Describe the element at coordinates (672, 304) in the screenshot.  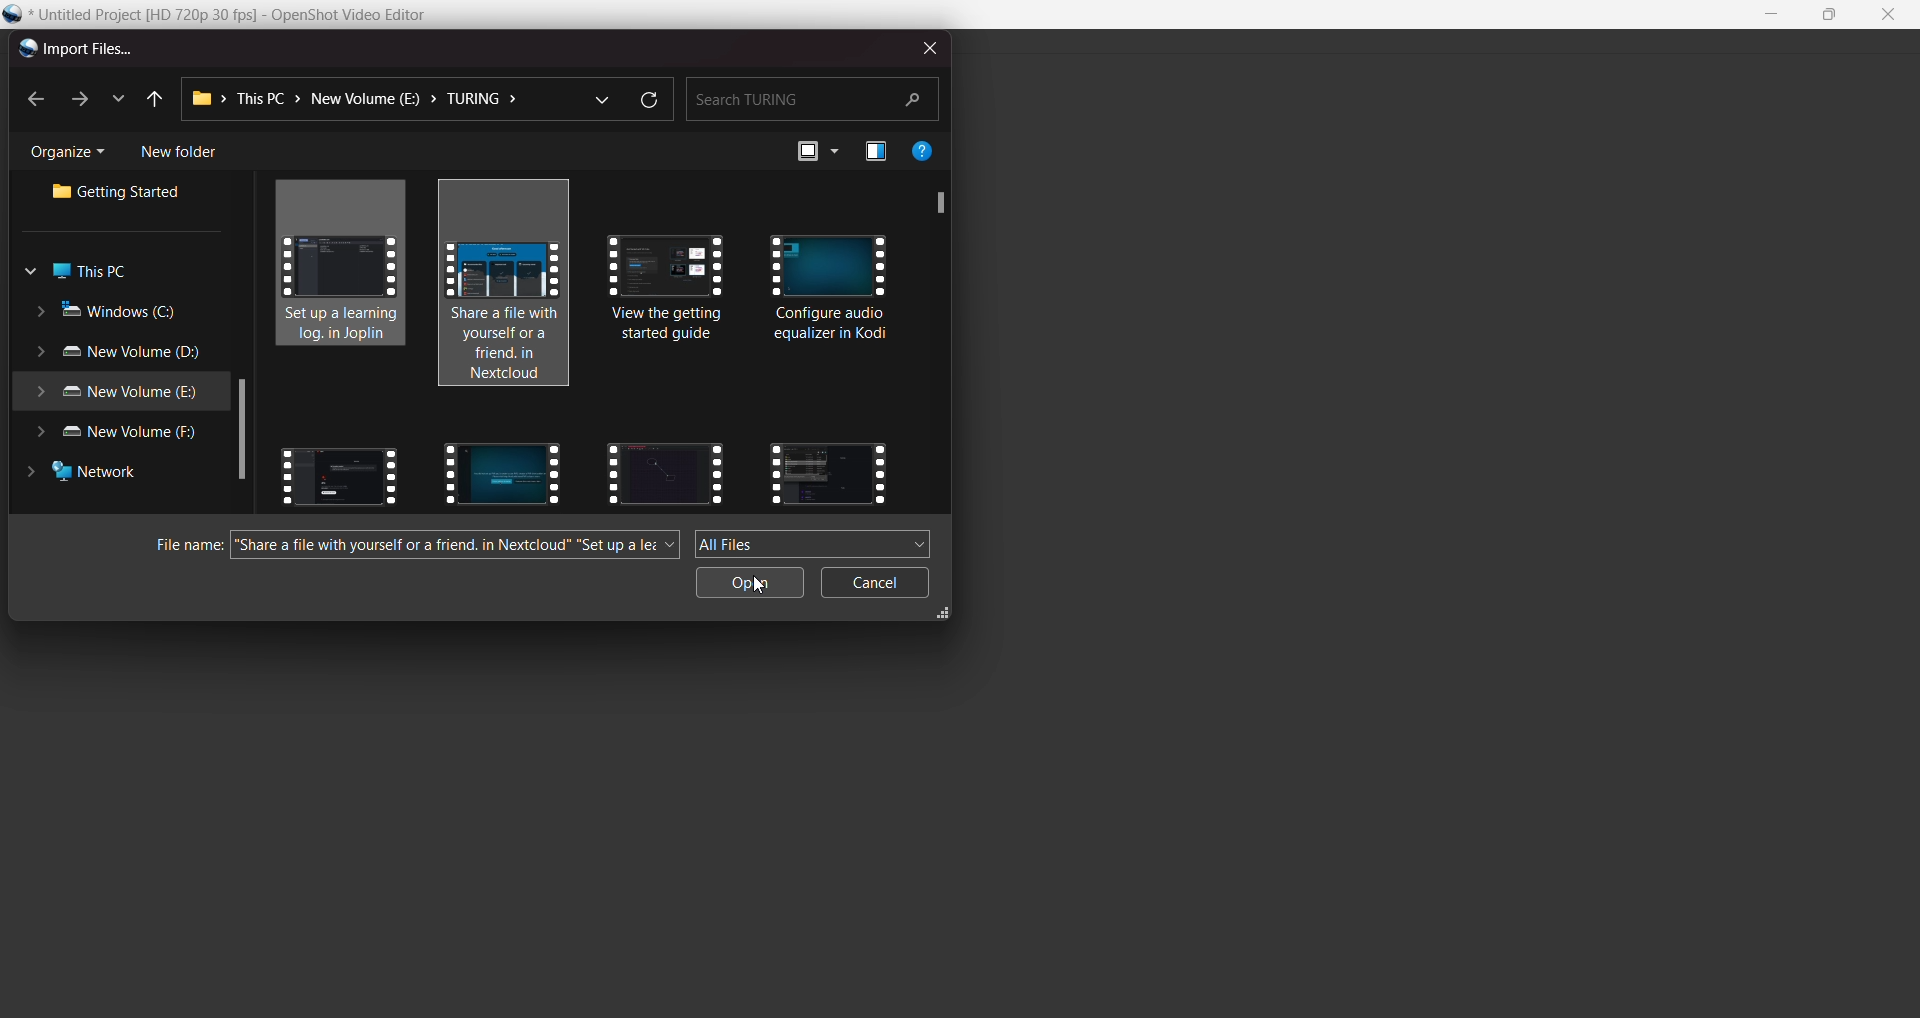
I see `videos` at that location.